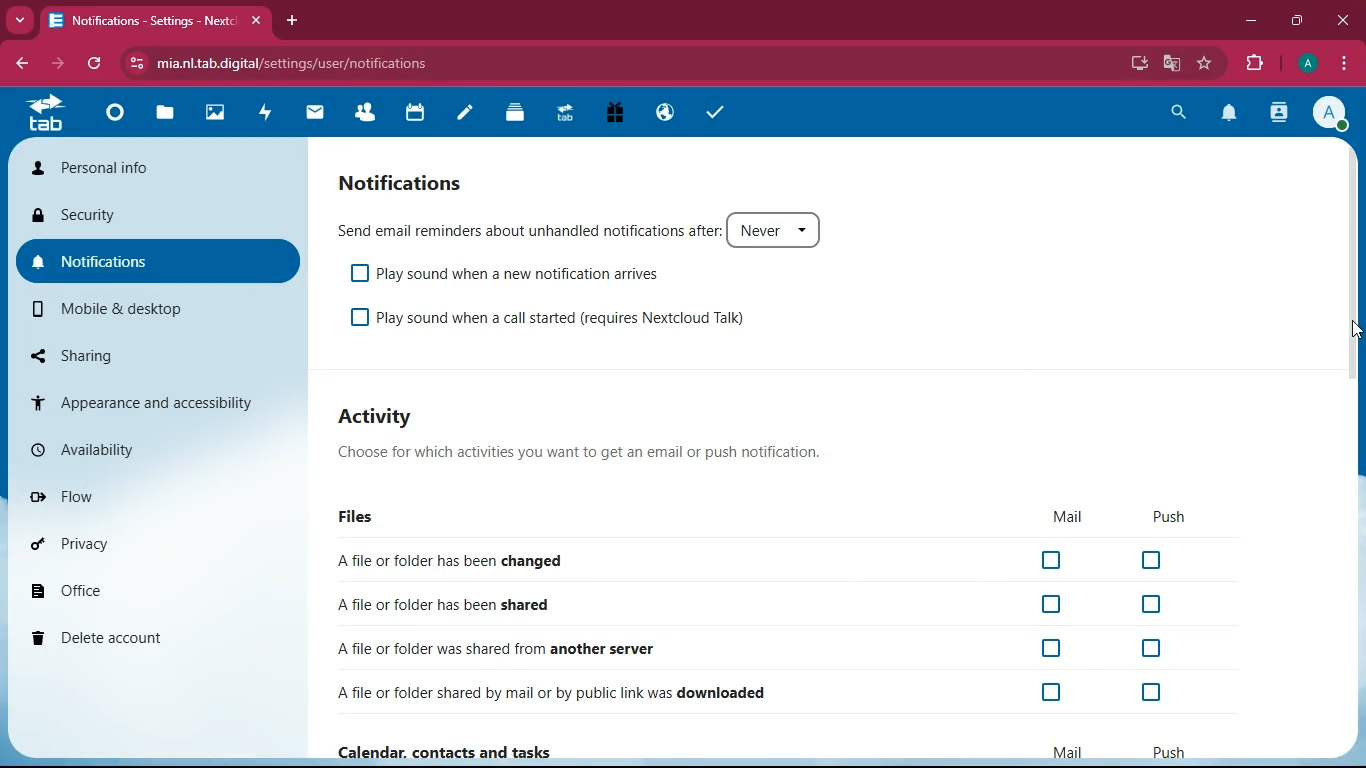 The image size is (1366, 768). Describe the element at coordinates (291, 20) in the screenshot. I see `add tab` at that location.